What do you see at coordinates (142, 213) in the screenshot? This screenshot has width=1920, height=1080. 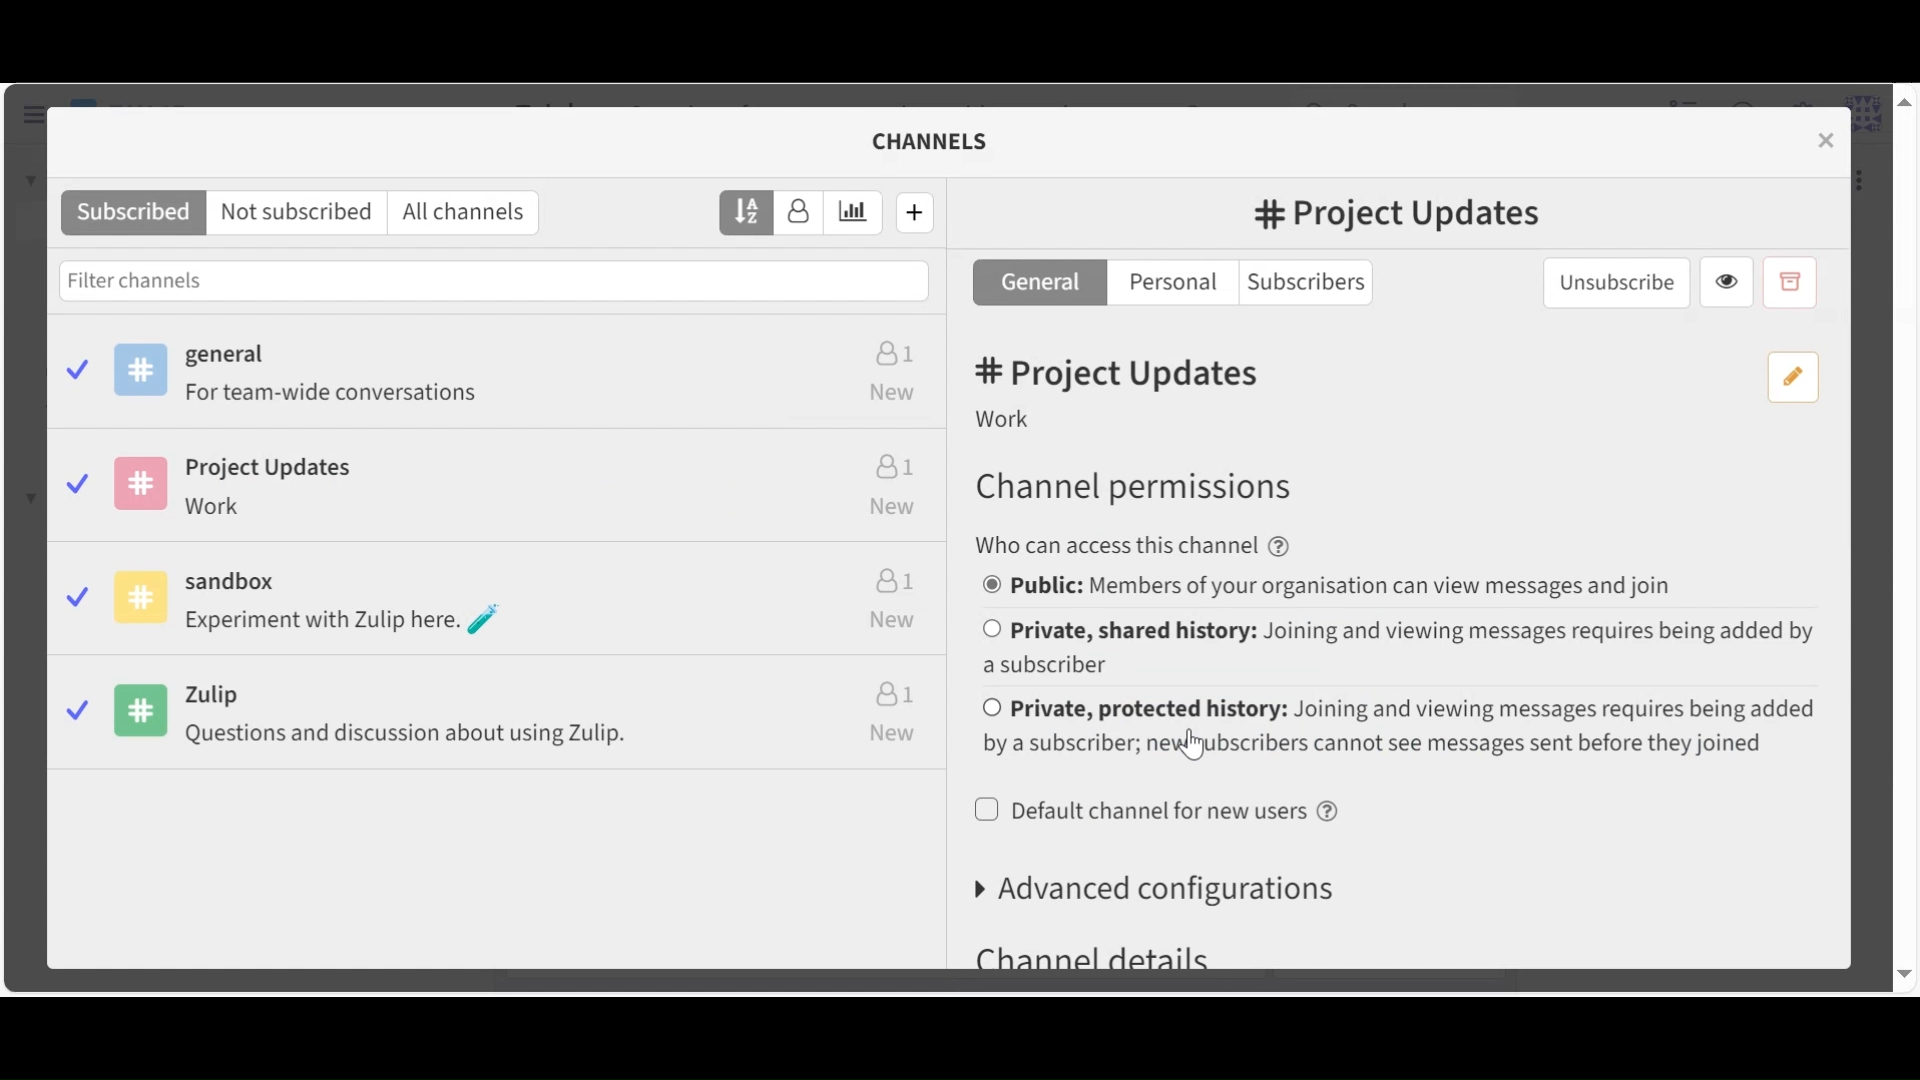 I see `Subscribed` at bounding box center [142, 213].